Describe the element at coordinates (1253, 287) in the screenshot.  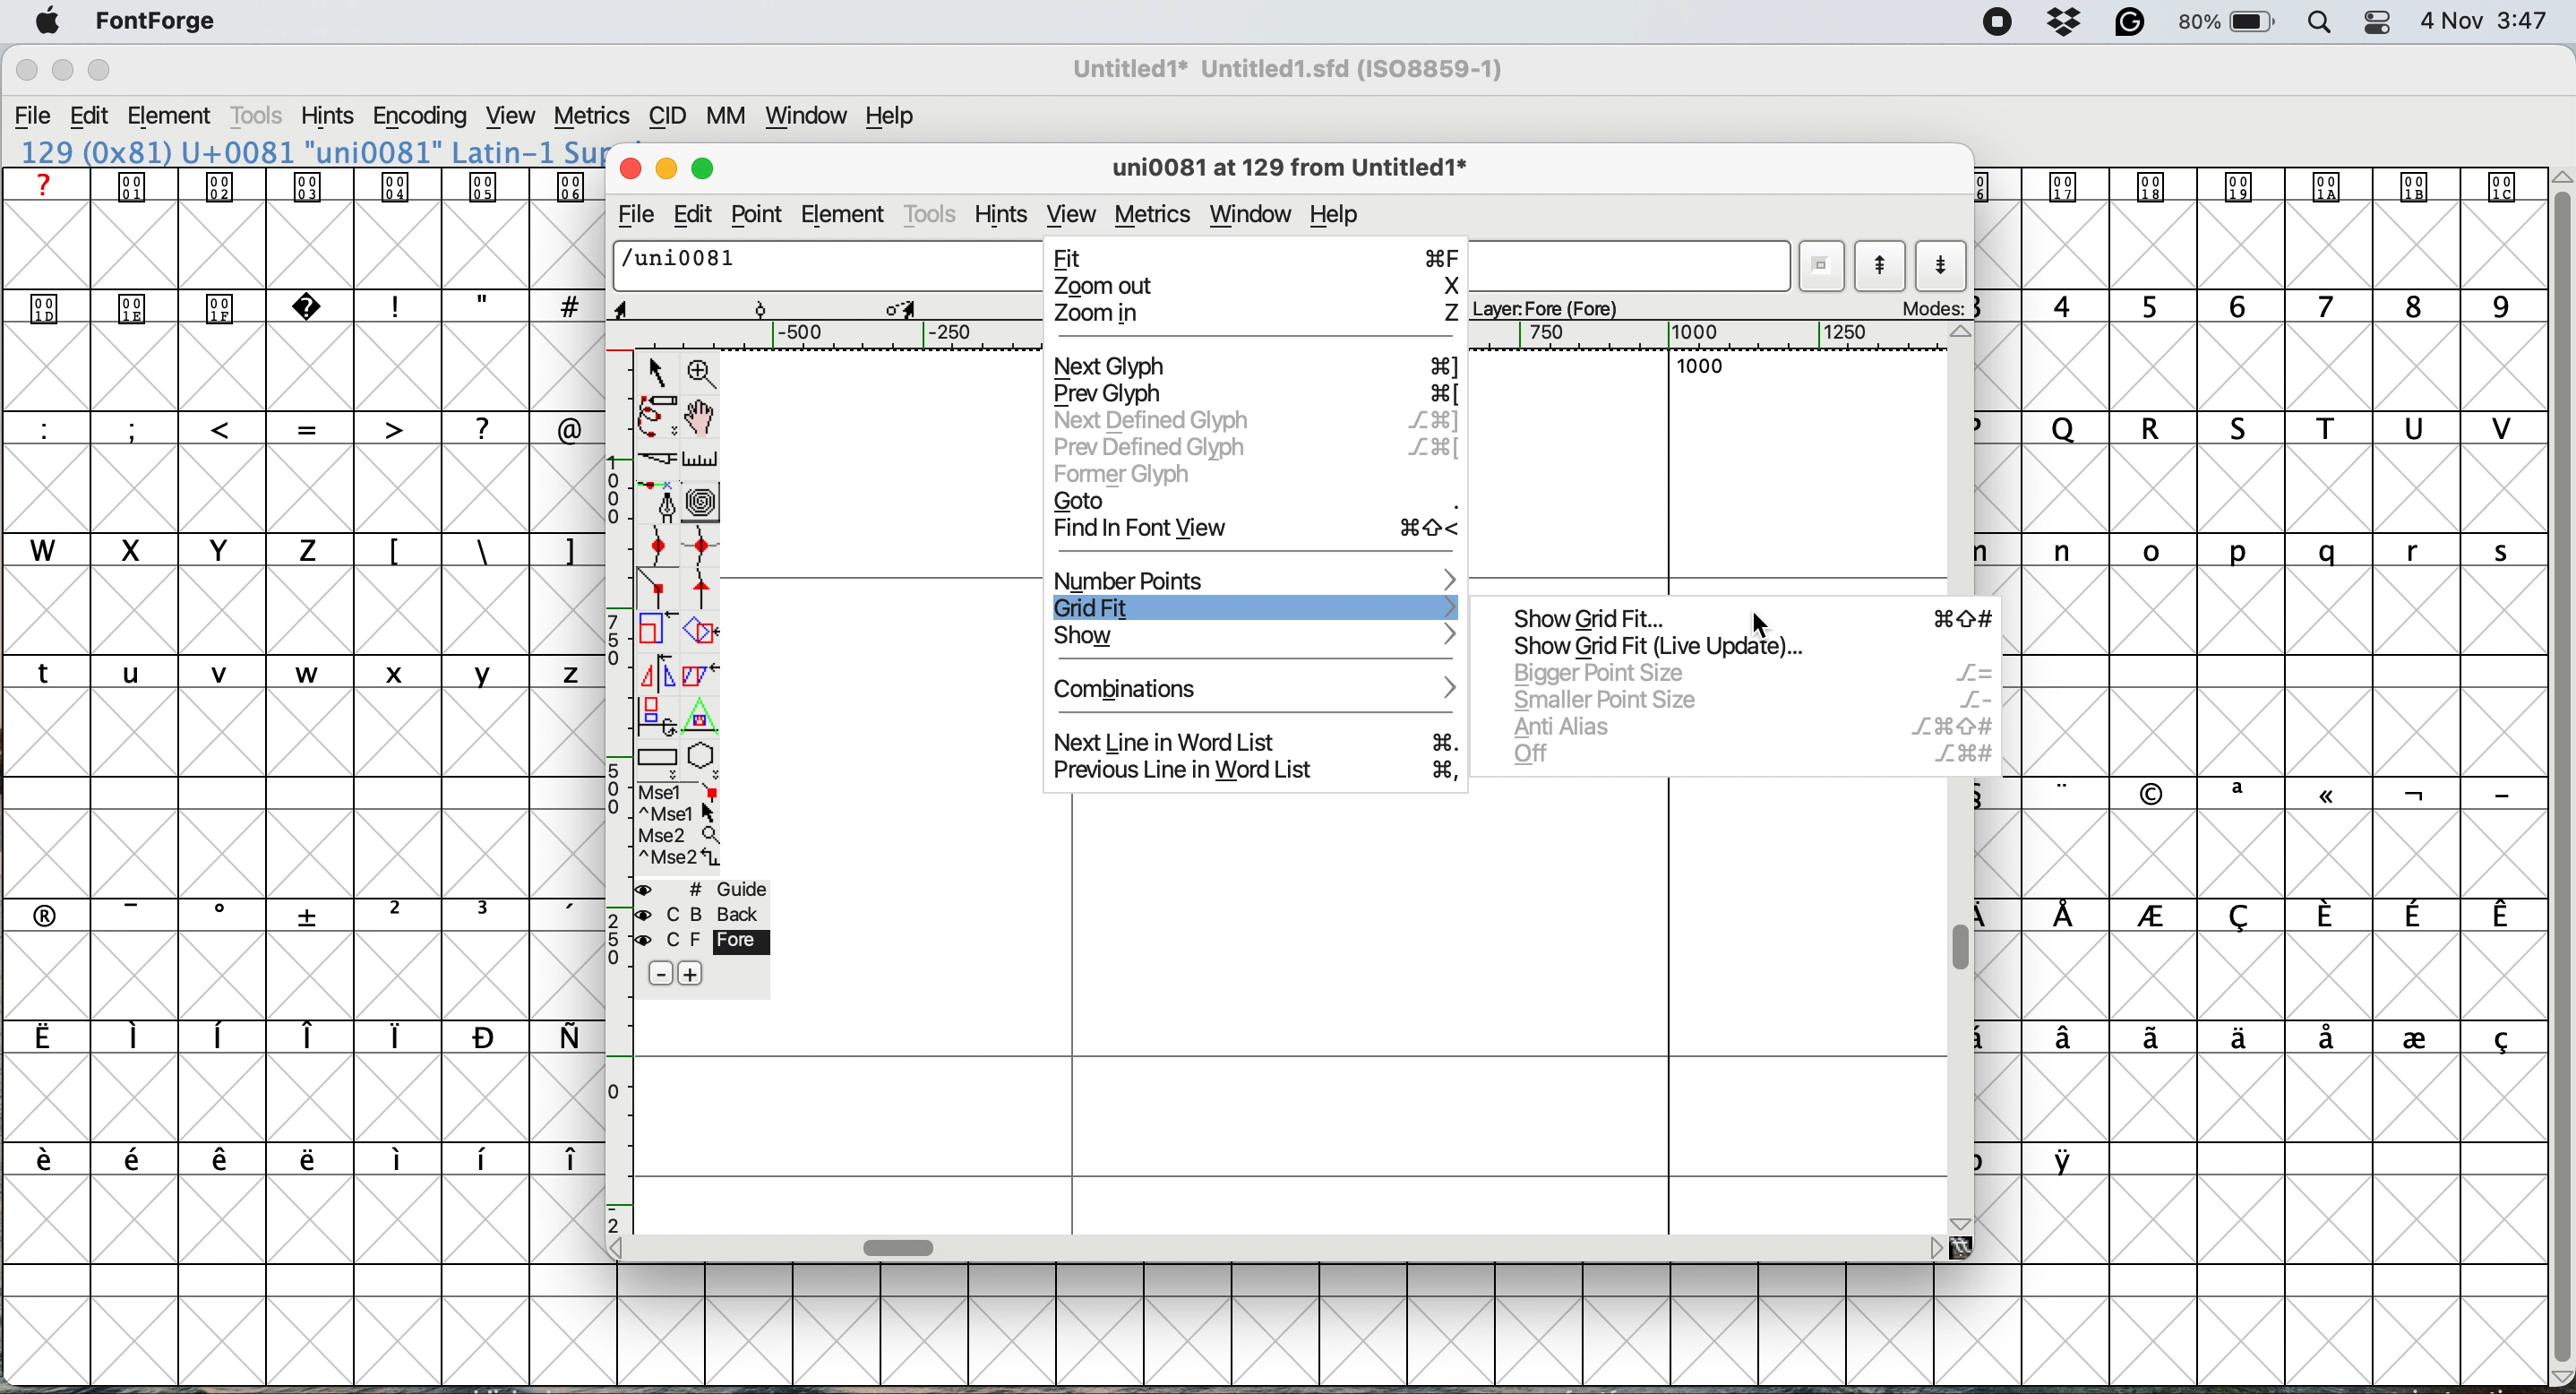
I see `zoom out` at that location.